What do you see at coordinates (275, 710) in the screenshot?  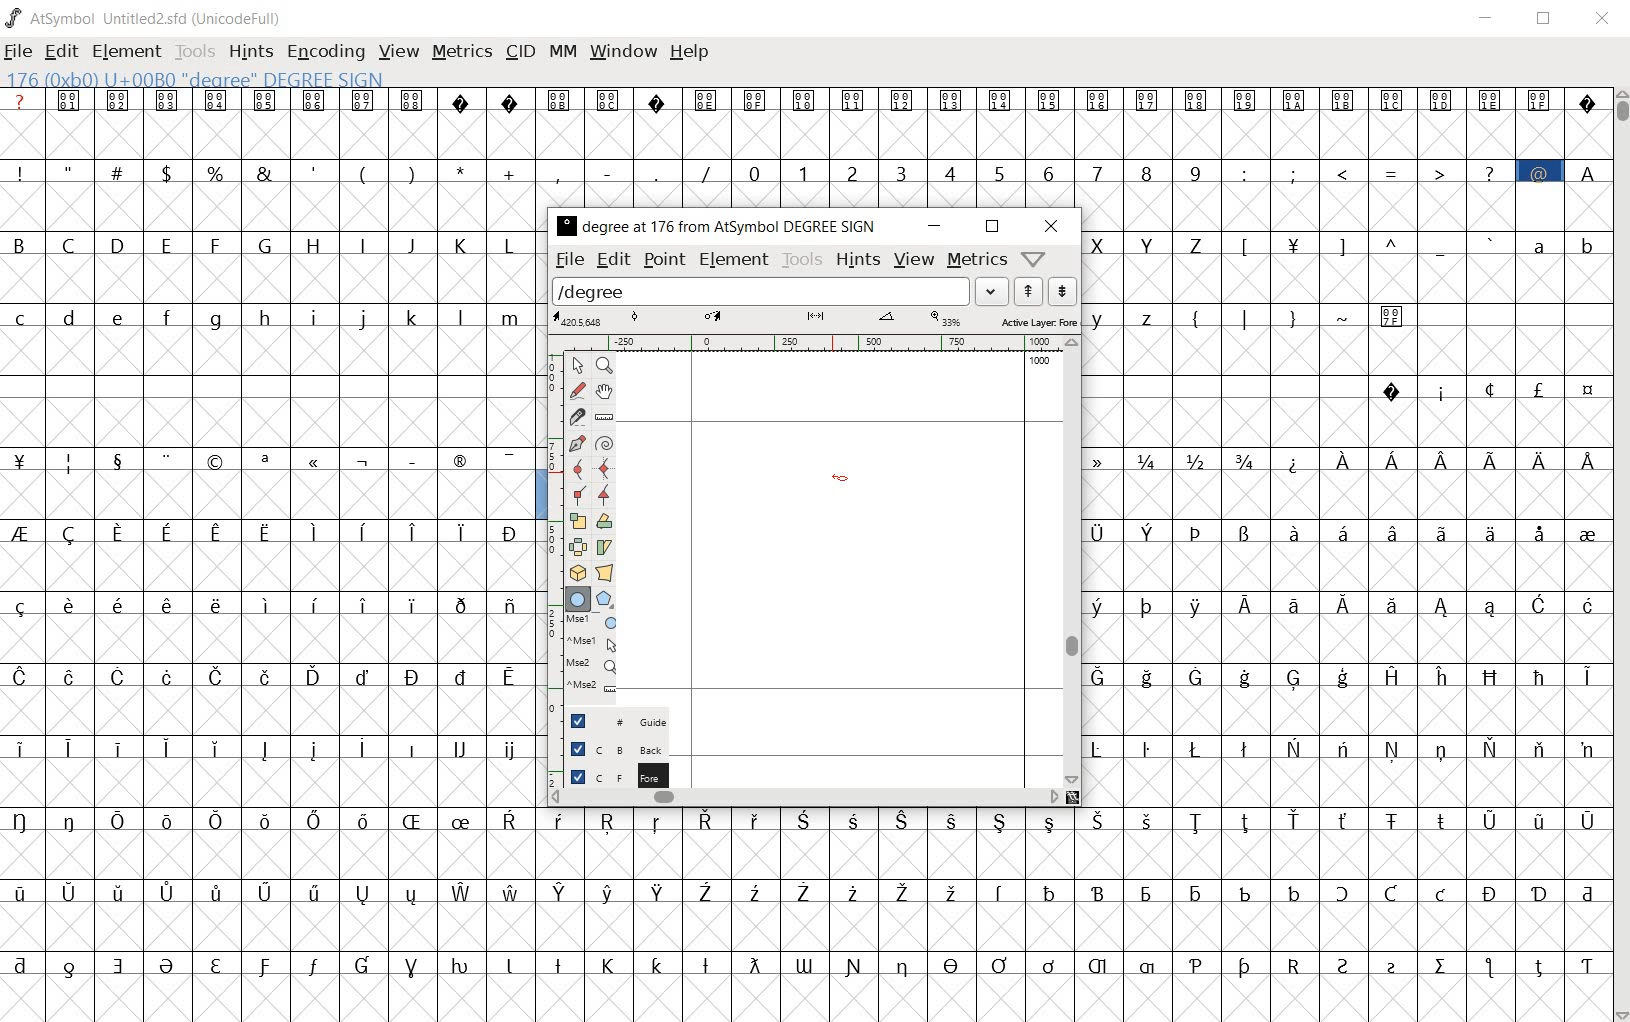 I see `empty glyph slots` at bounding box center [275, 710].